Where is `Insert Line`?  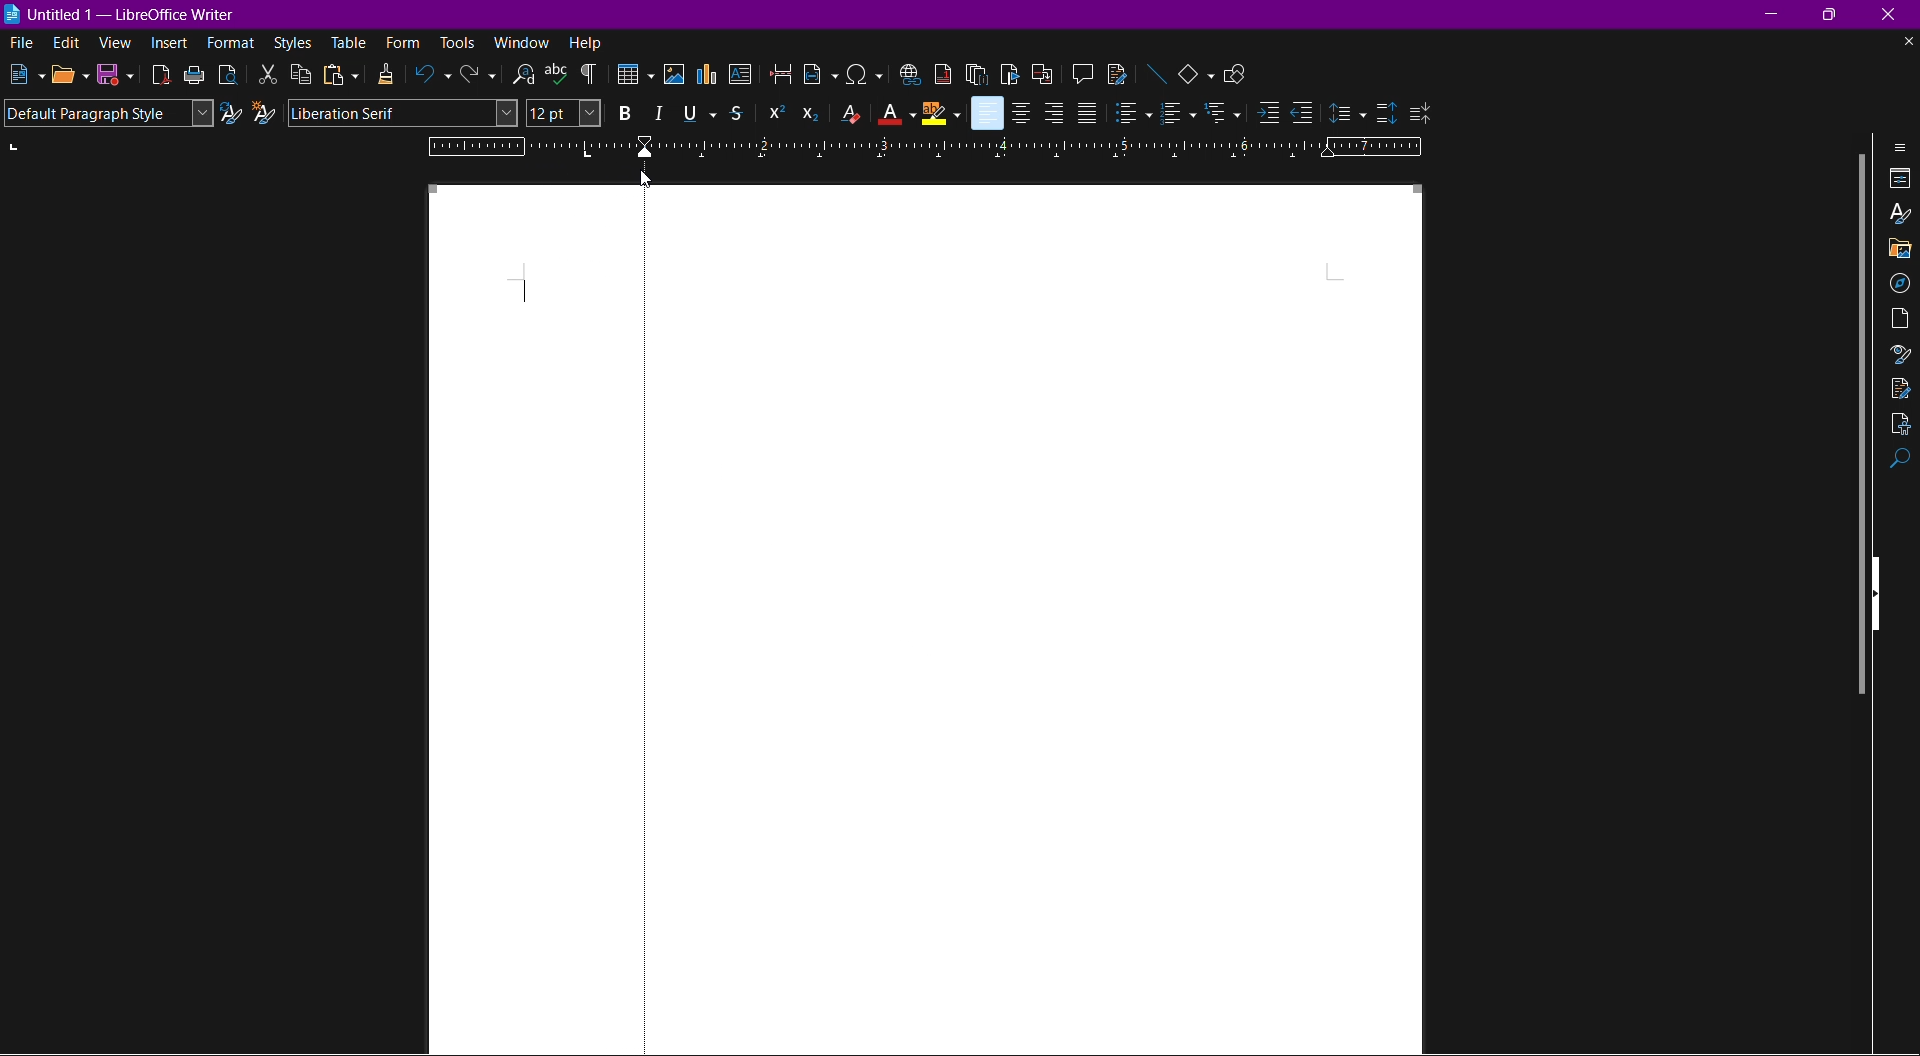
Insert Line is located at coordinates (1155, 72).